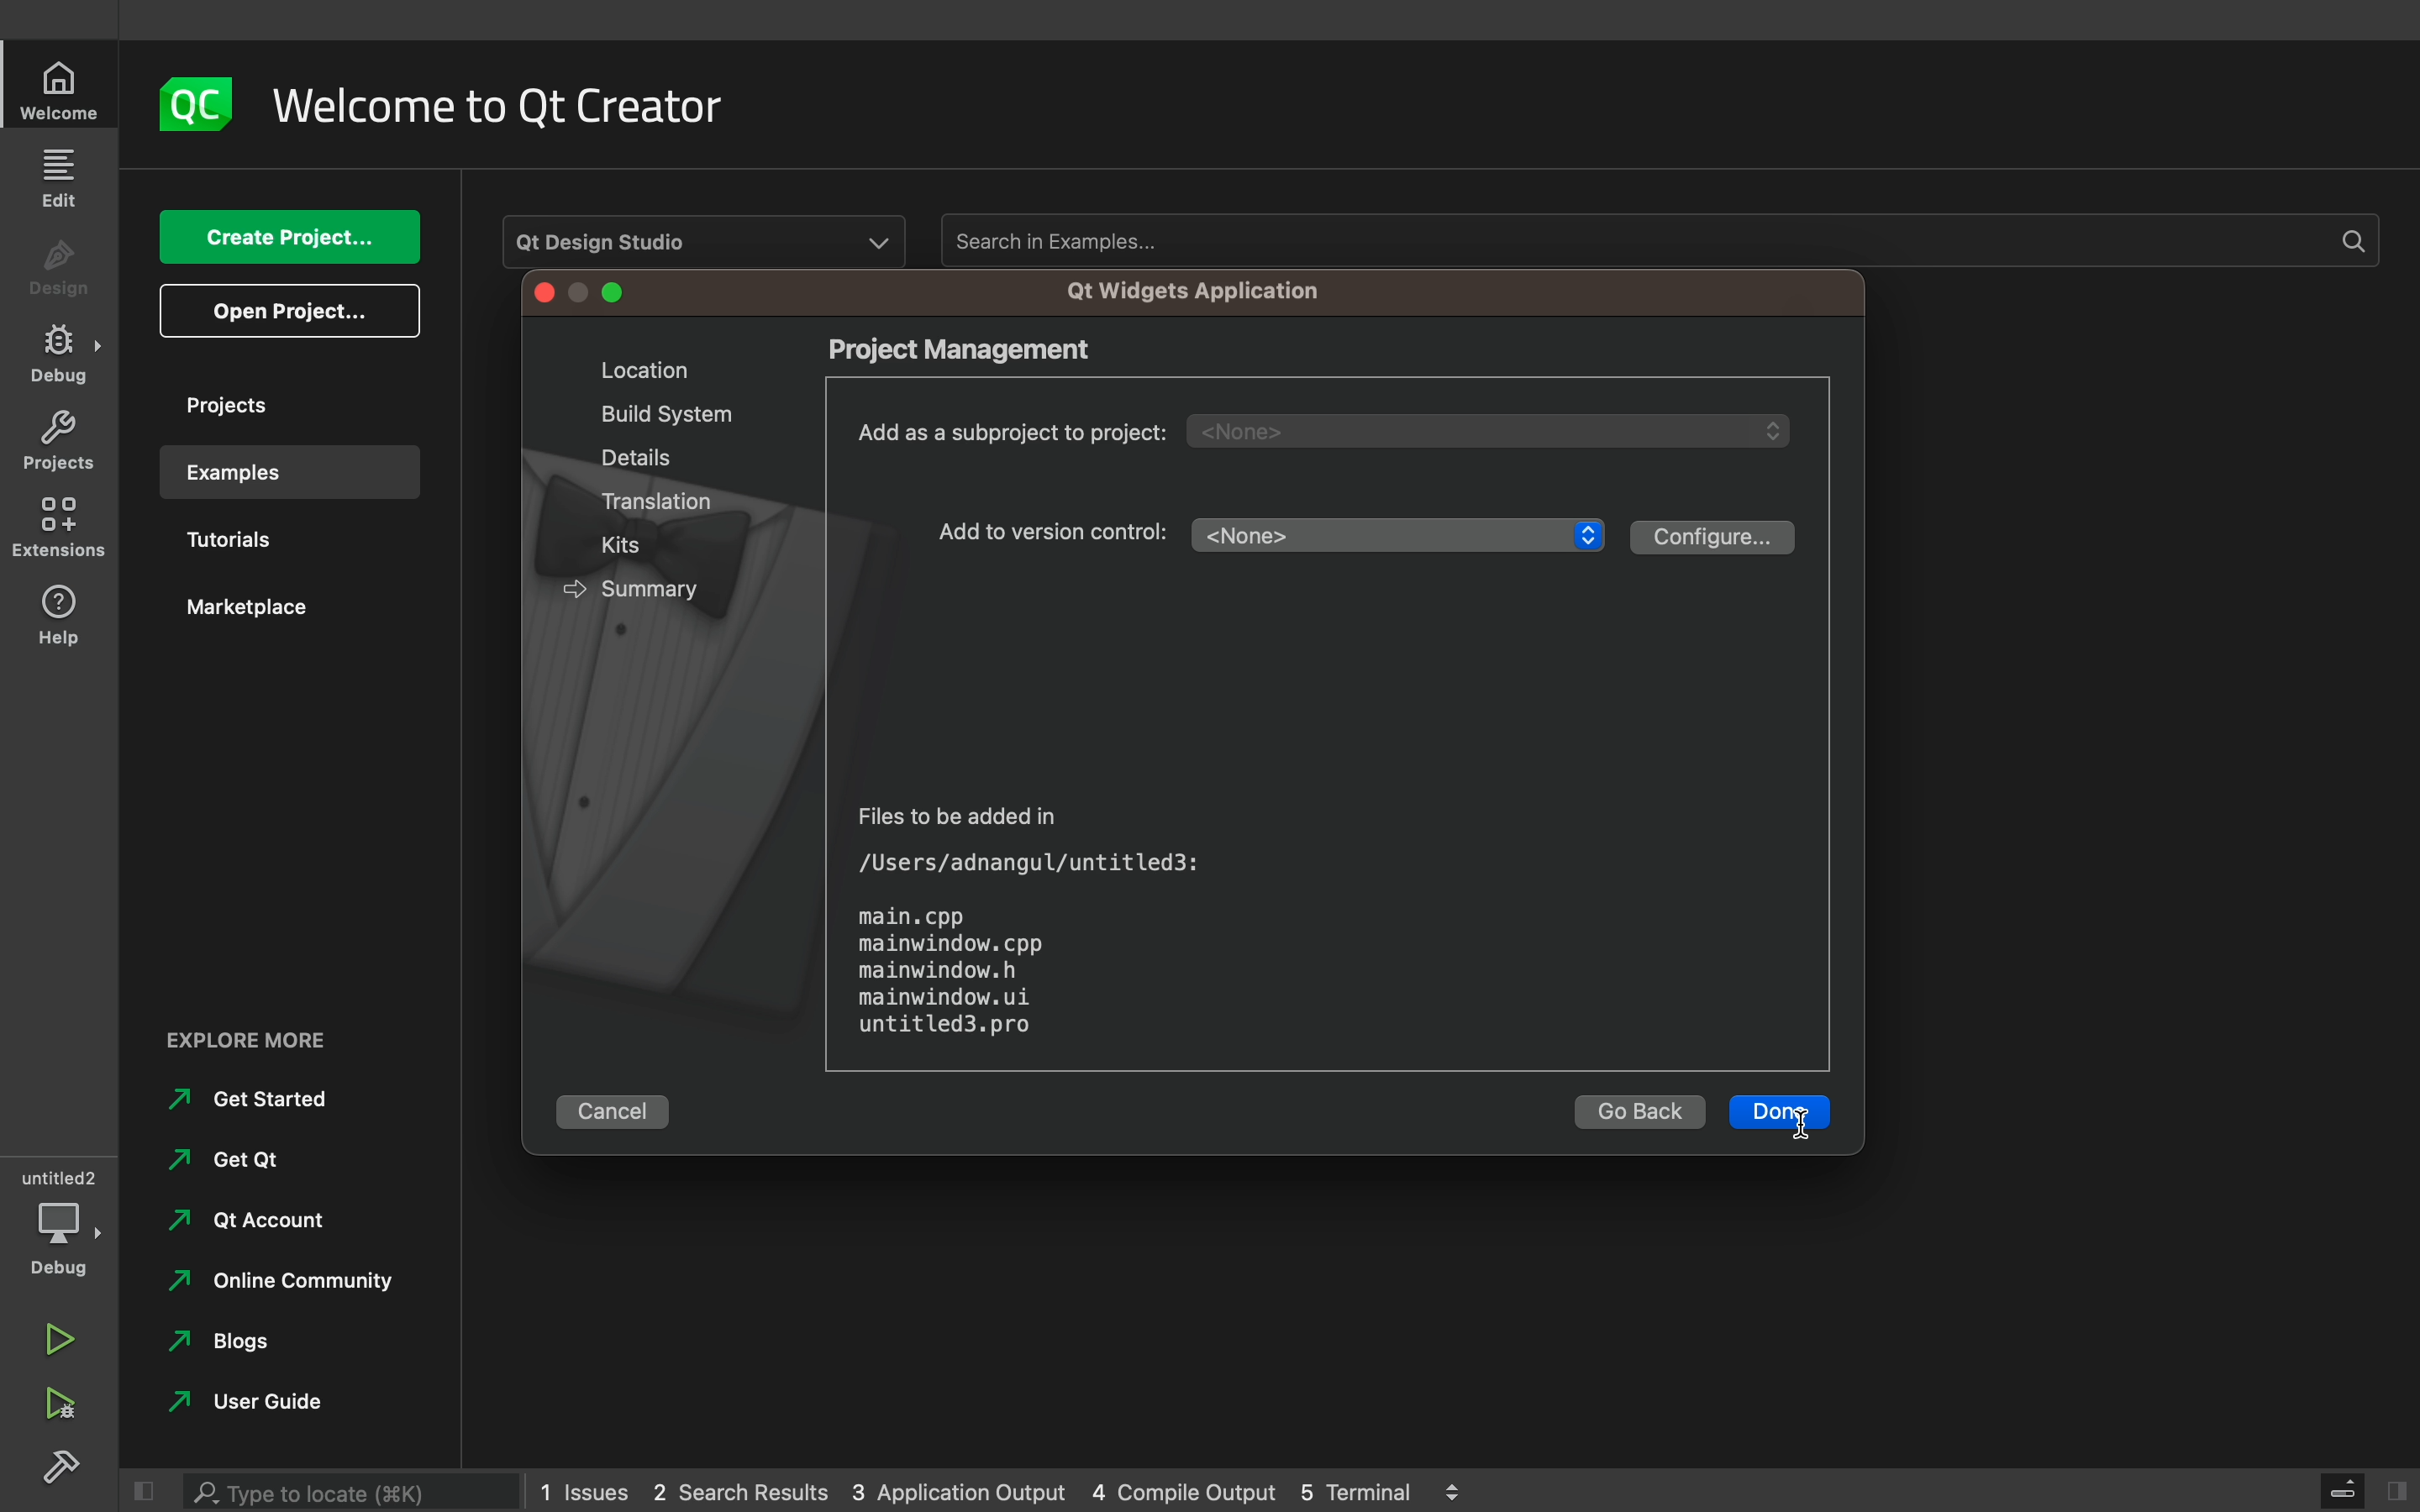 Image resolution: width=2420 pixels, height=1512 pixels. Describe the element at coordinates (1655, 240) in the screenshot. I see `Search in examples` at that location.